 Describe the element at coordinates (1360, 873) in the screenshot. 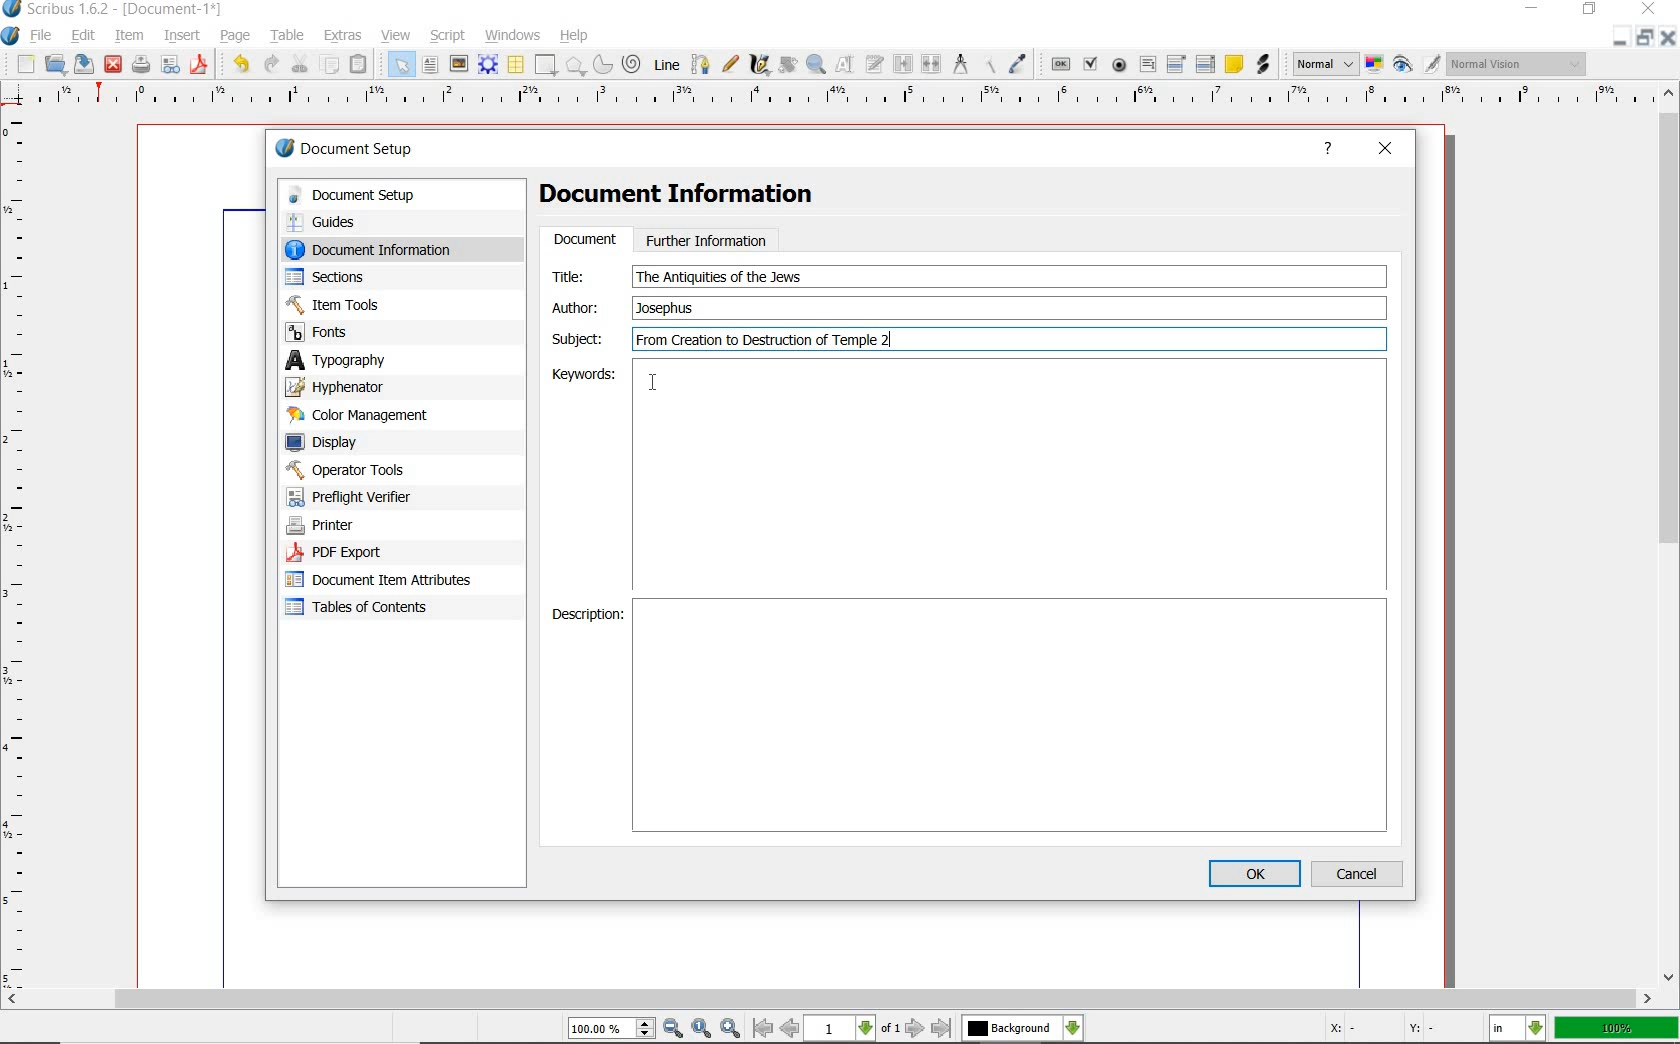

I see `cancel` at that location.